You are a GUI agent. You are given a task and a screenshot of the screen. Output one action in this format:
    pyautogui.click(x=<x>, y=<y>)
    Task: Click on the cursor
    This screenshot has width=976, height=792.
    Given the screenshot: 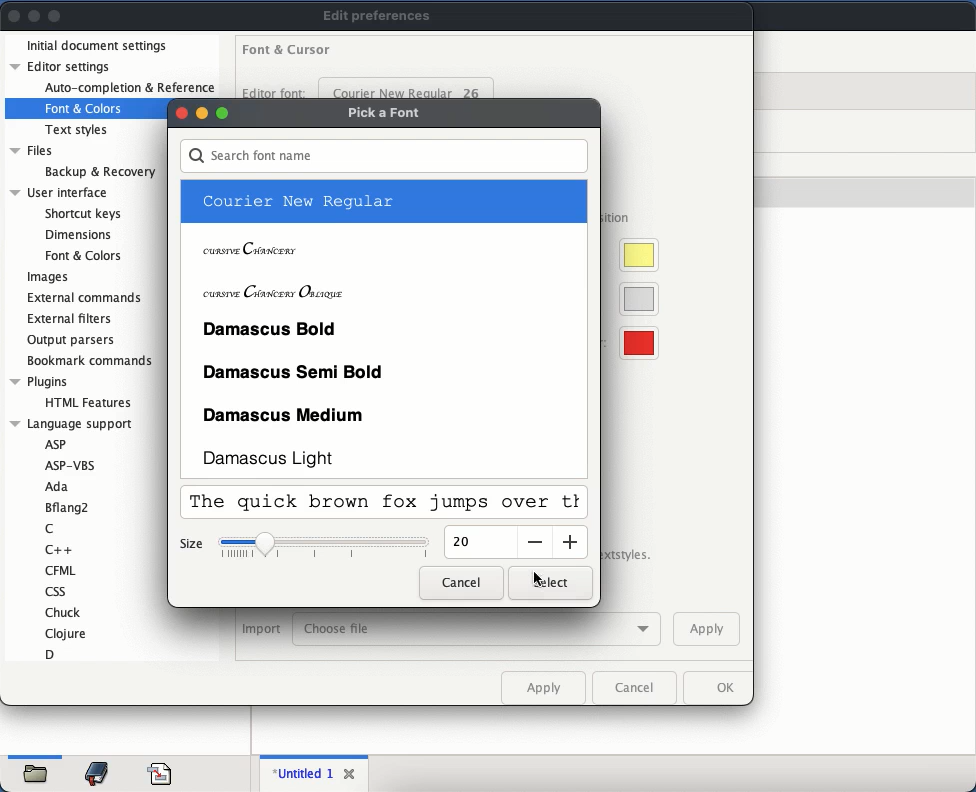 What is the action you would take?
    pyautogui.click(x=539, y=578)
    